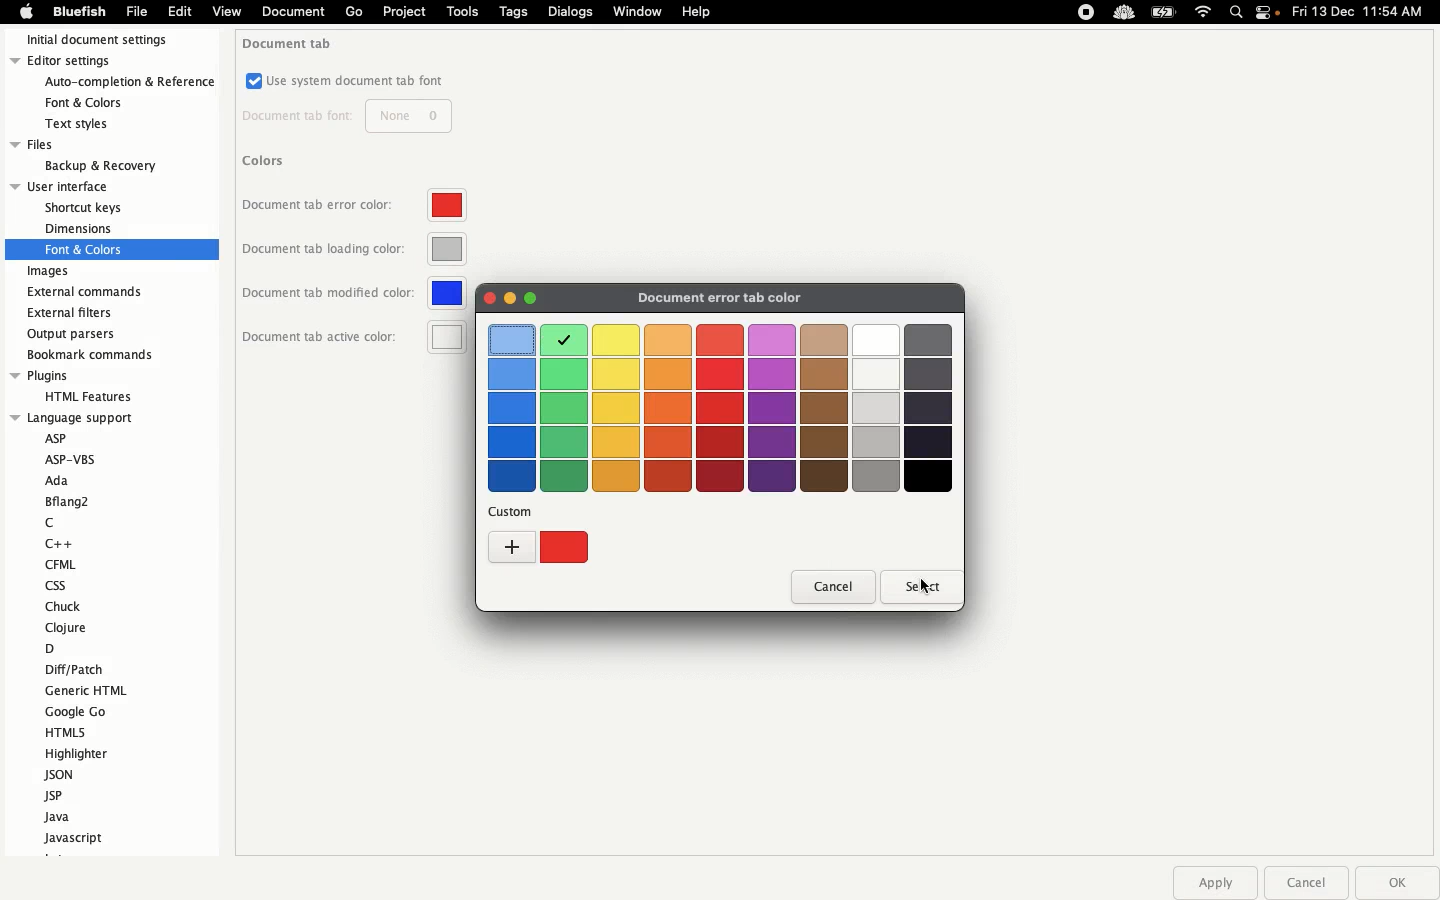  I want to click on backup & recovery, so click(98, 166).